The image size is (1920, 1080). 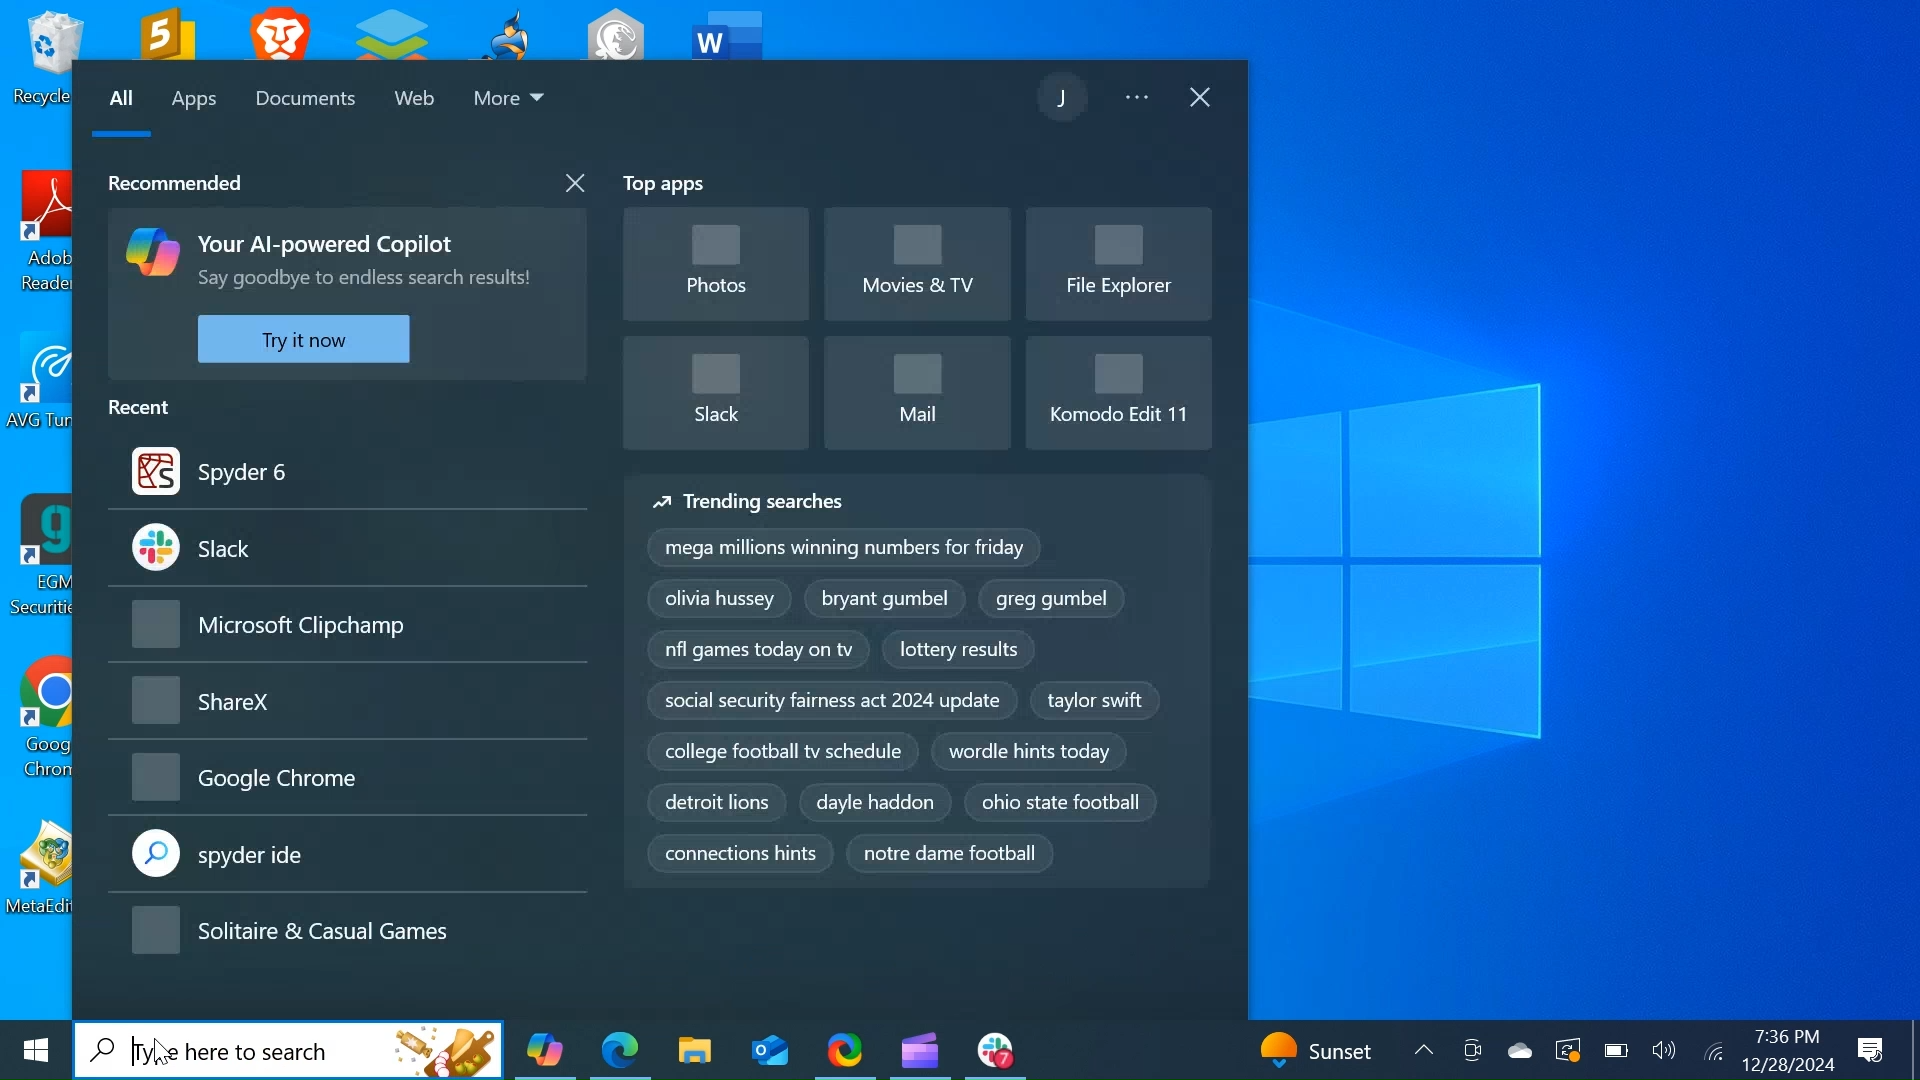 What do you see at coordinates (309, 100) in the screenshot?
I see `Documents` at bounding box center [309, 100].